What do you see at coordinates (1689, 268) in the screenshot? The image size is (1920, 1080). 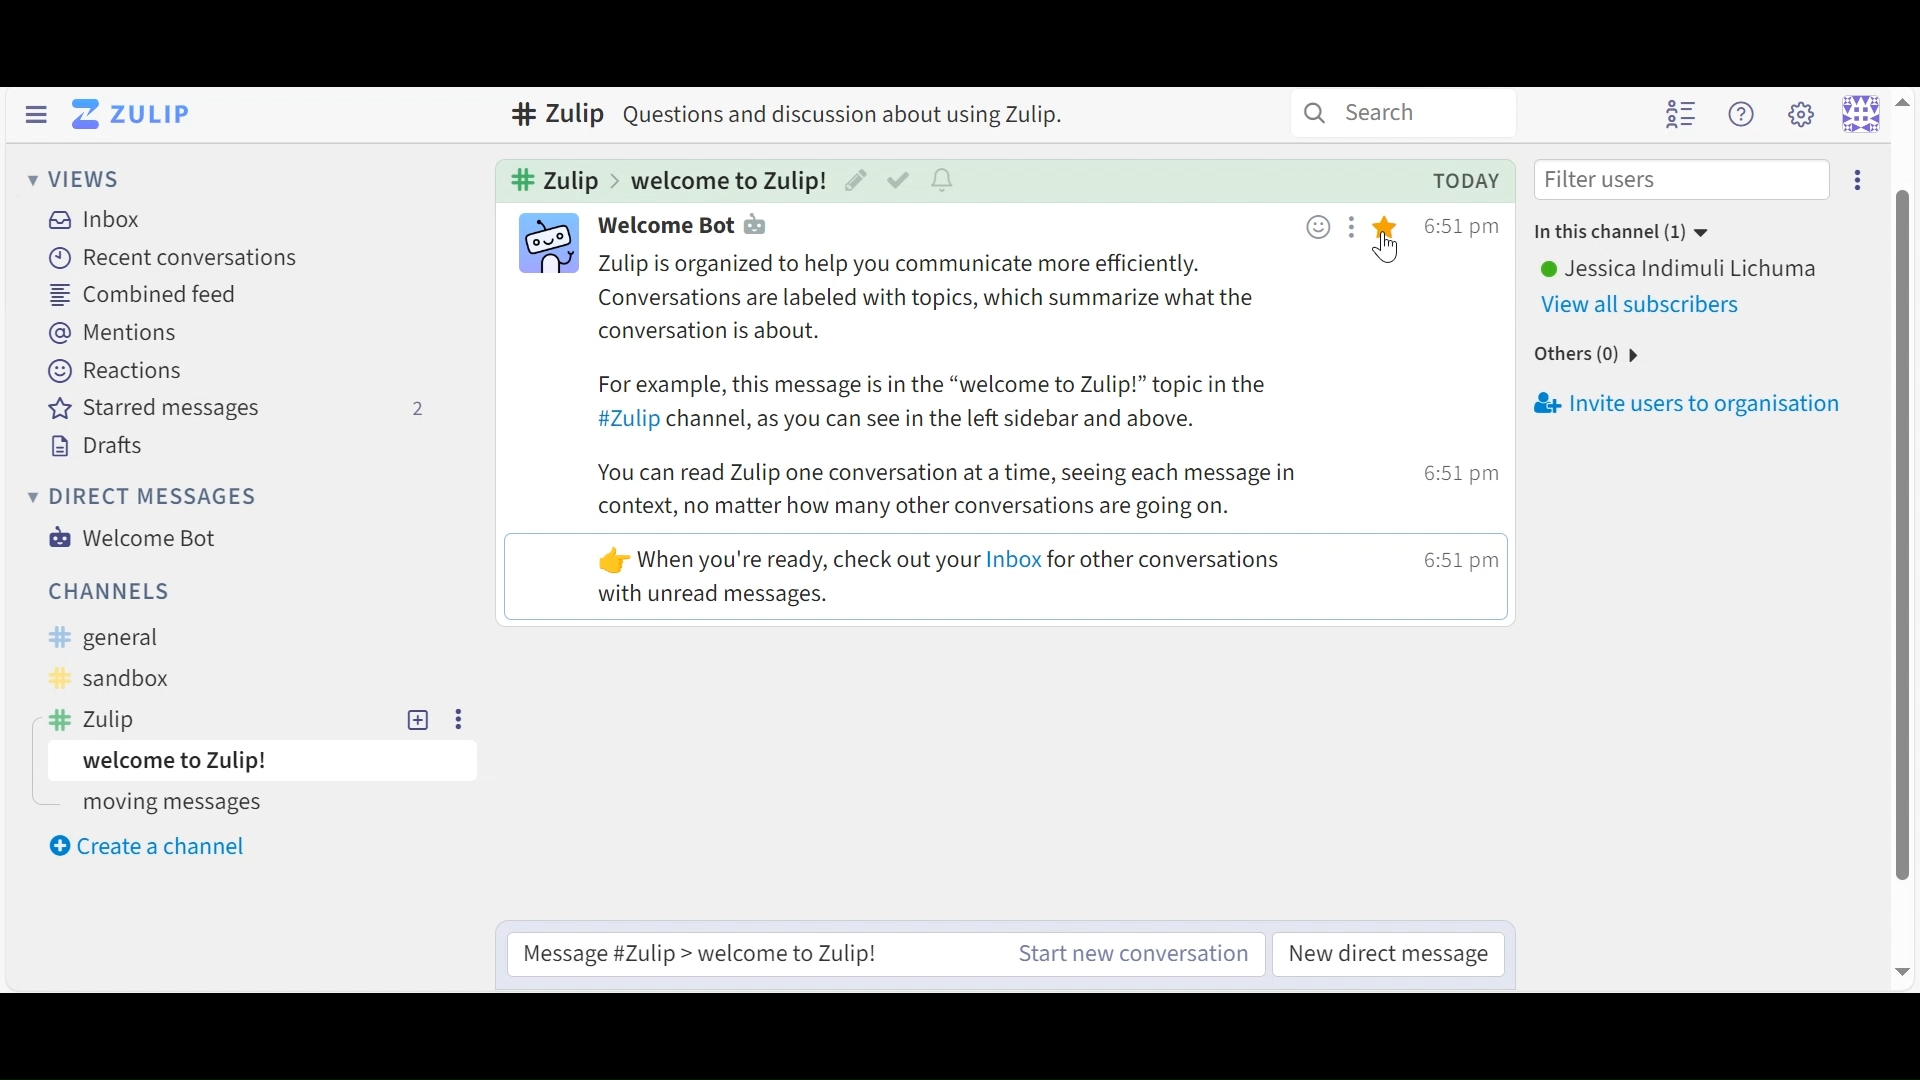 I see `User Name` at bounding box center [1689, 268].